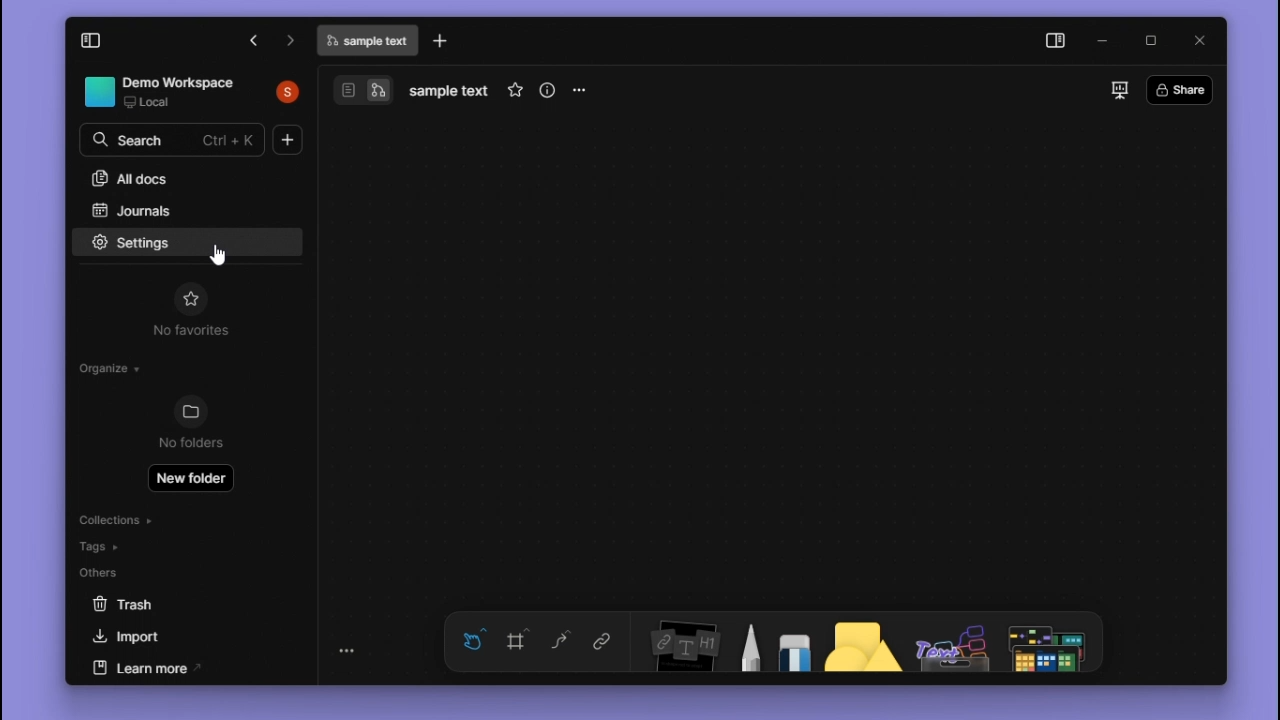  Describe the element at coordinates (286, 138) in the screenshot. I see `new doc` at that location.